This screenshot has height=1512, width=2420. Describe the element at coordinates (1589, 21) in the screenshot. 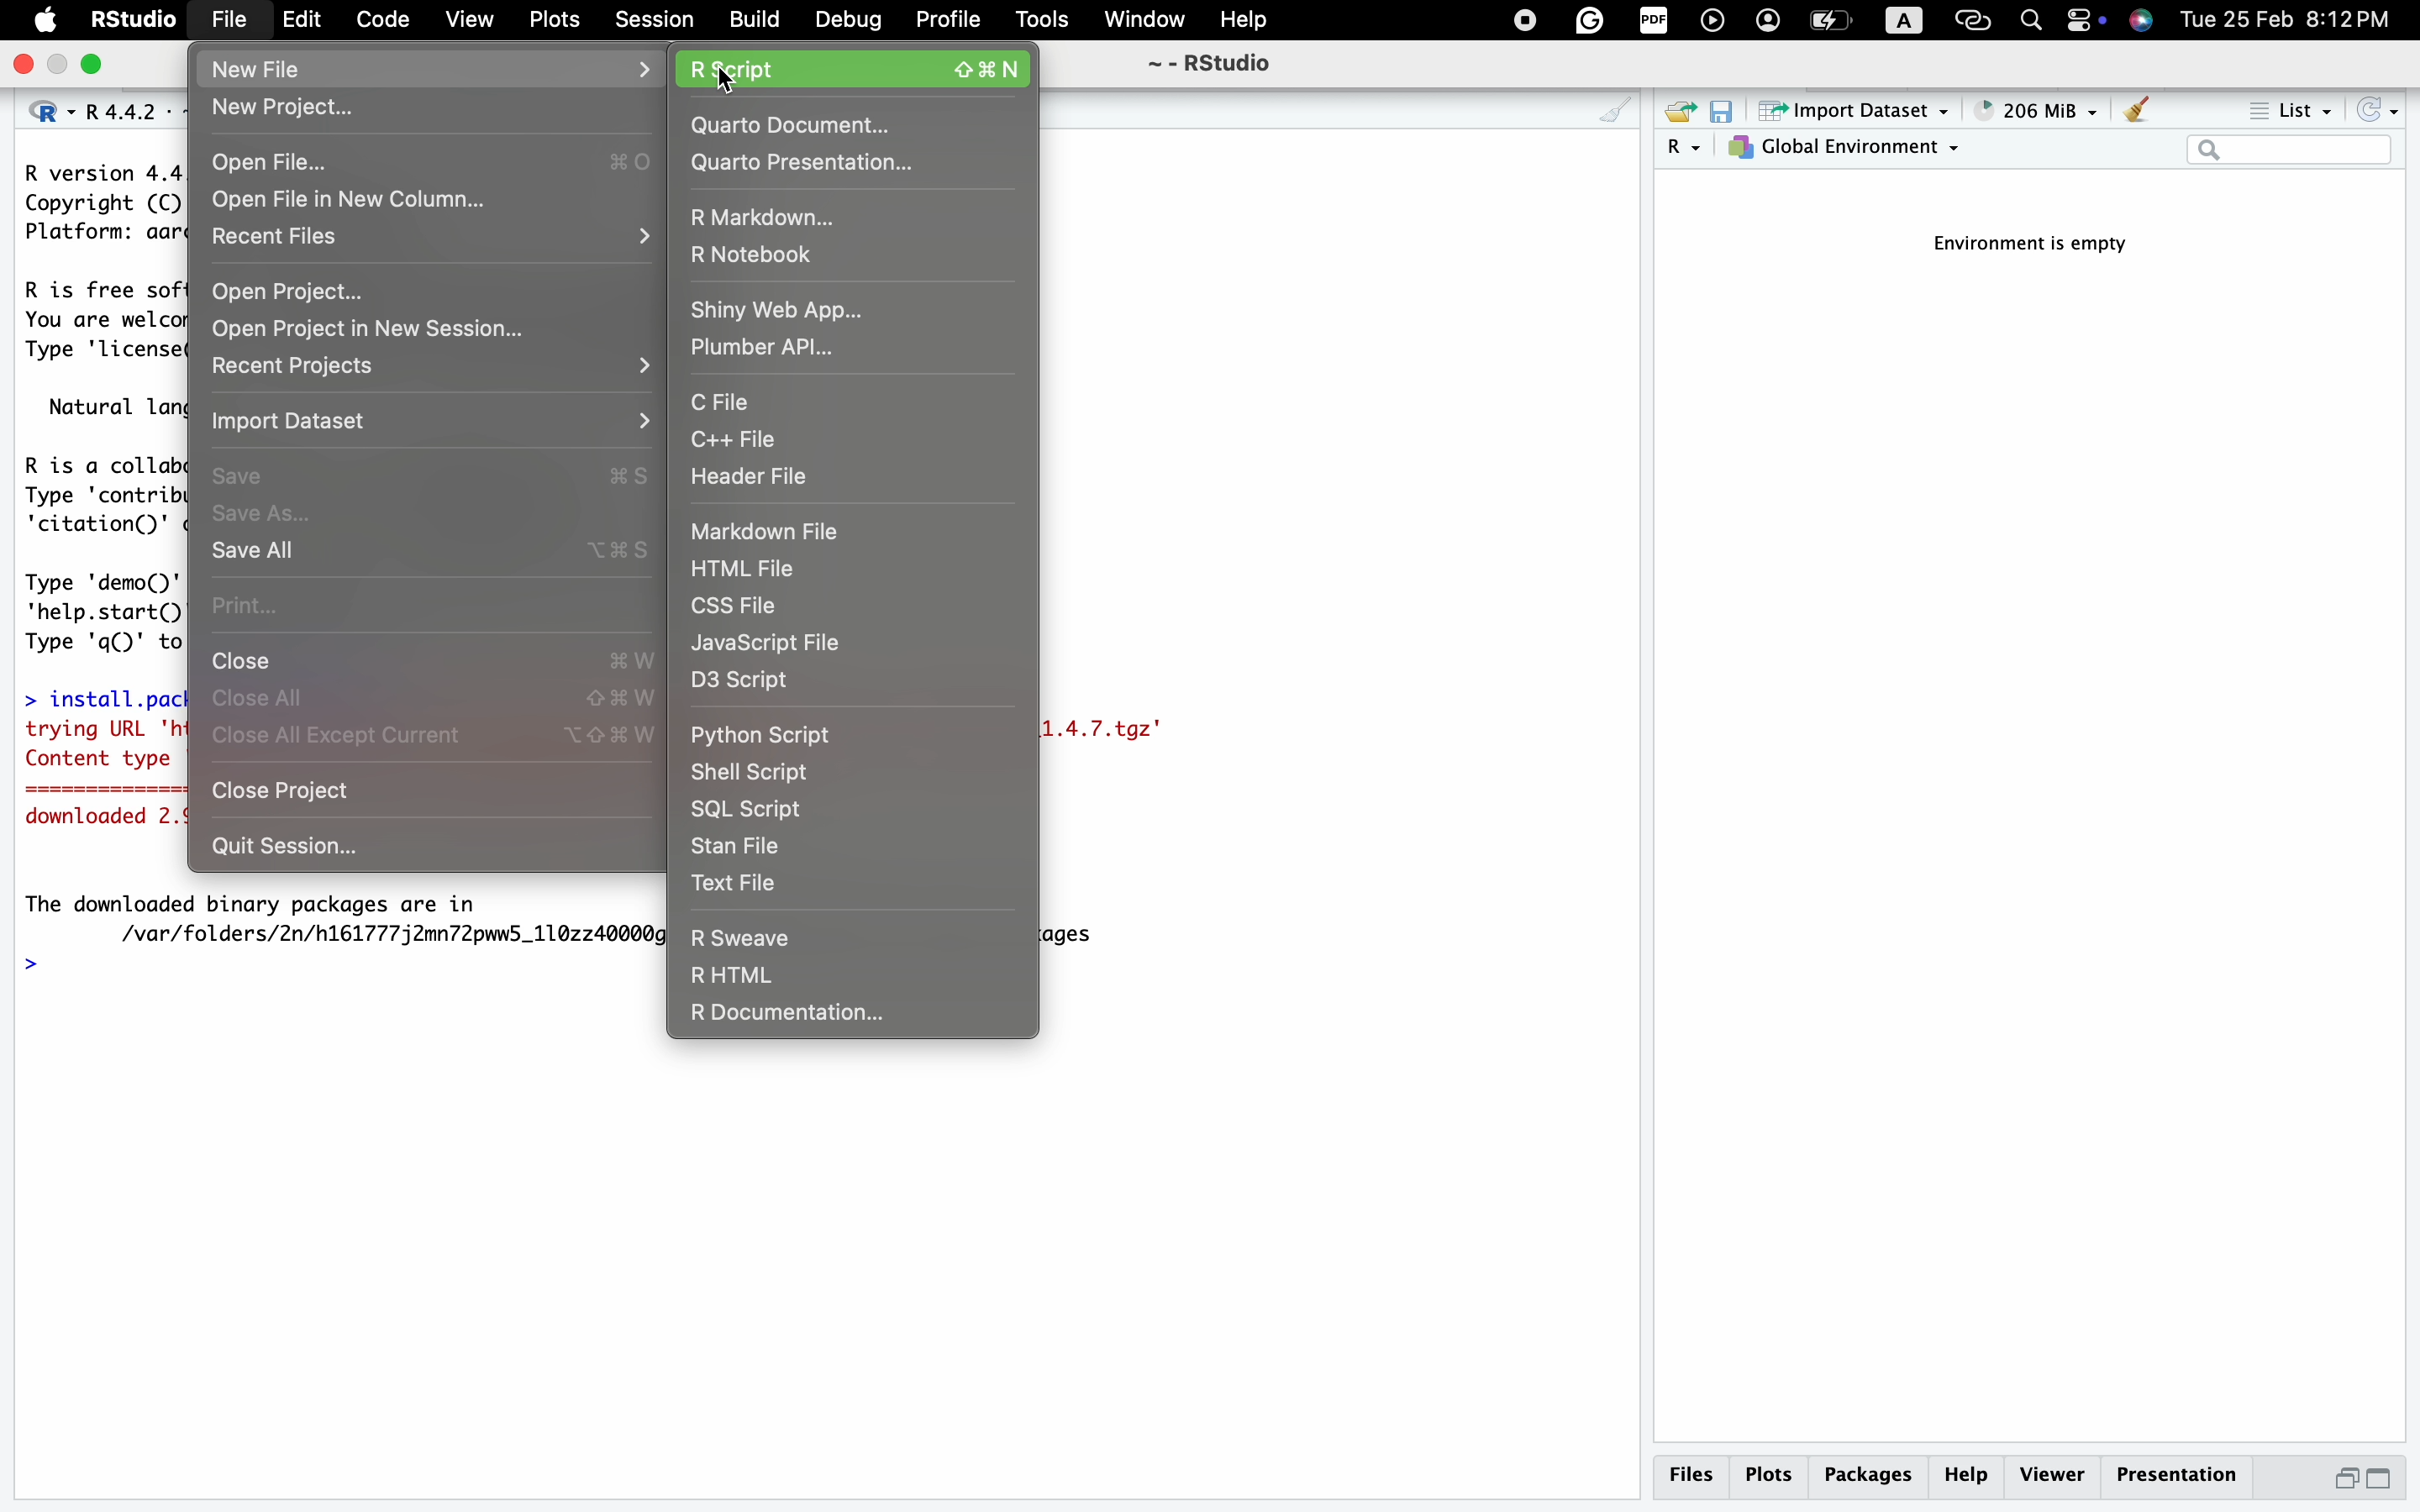

I see `grammarly` at that location.